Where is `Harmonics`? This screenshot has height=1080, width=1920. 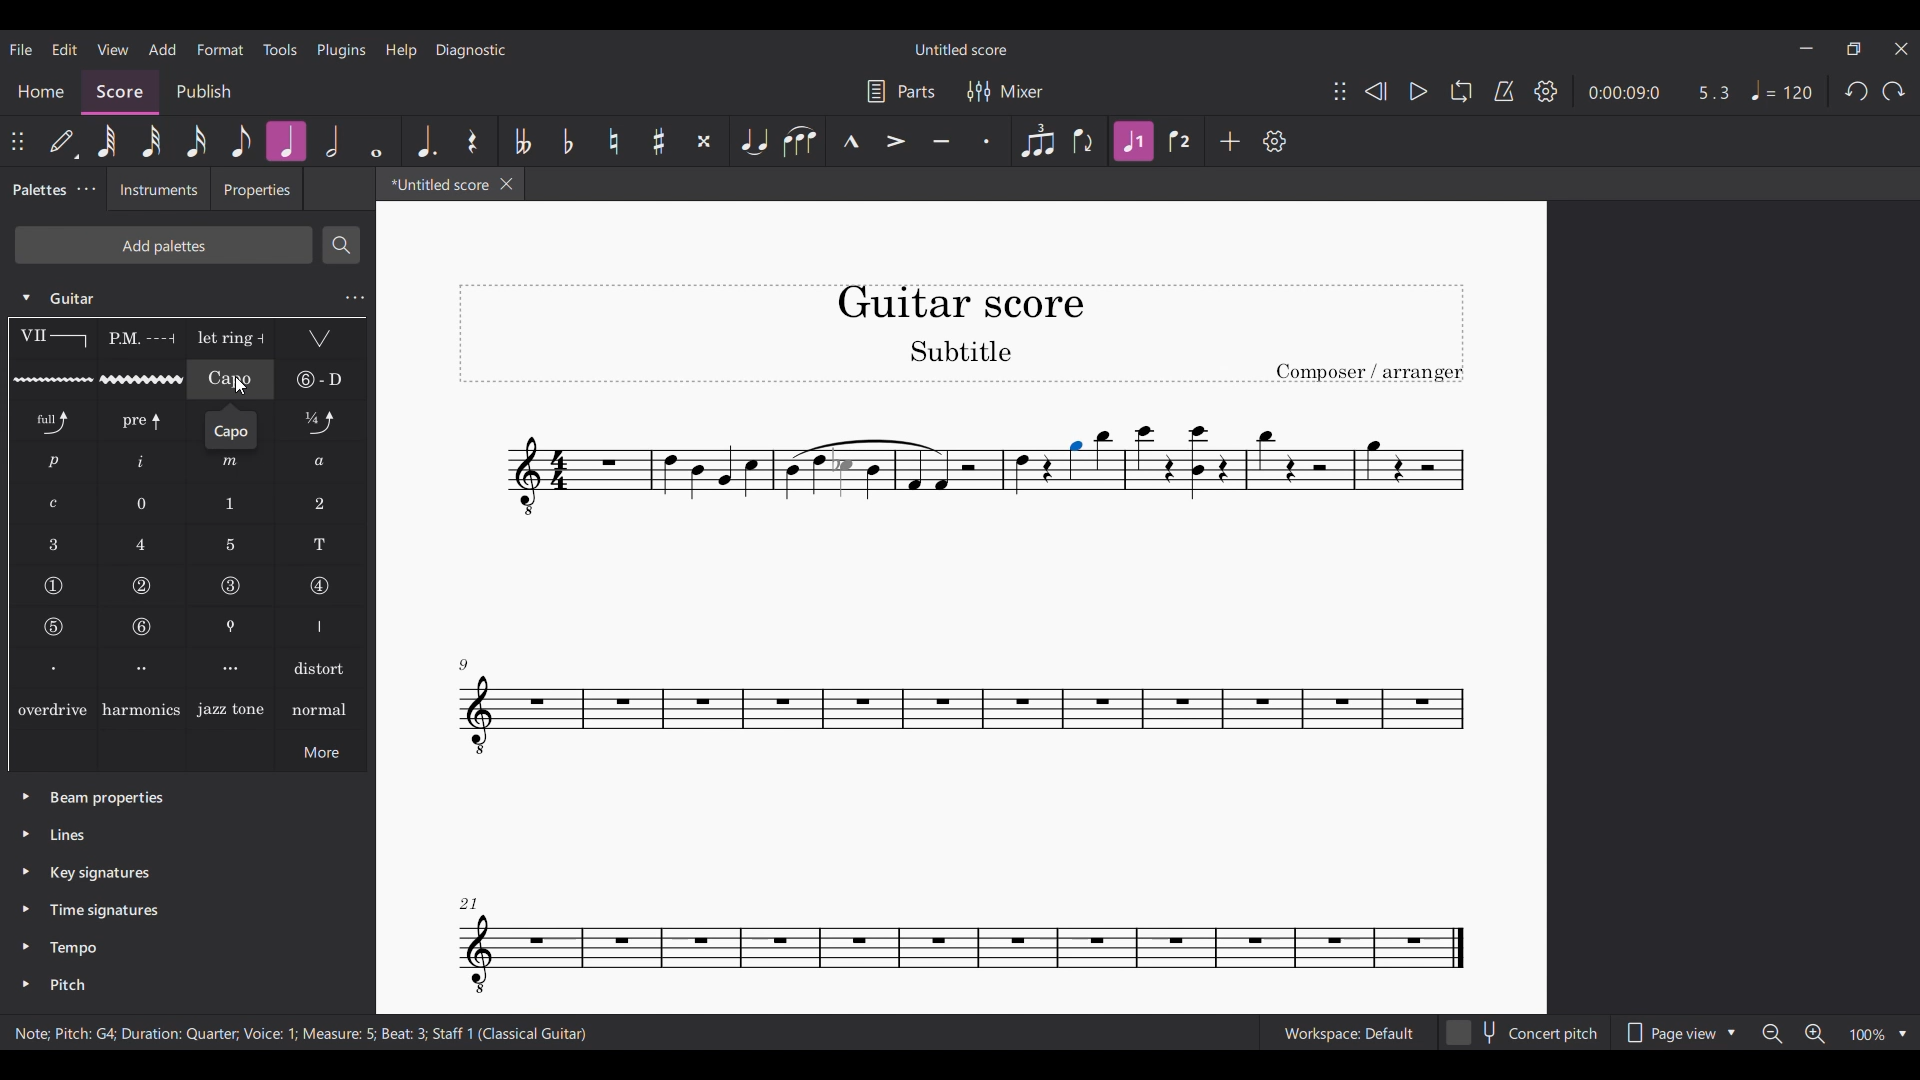
Harmonics is located at coordinates (141, 708).